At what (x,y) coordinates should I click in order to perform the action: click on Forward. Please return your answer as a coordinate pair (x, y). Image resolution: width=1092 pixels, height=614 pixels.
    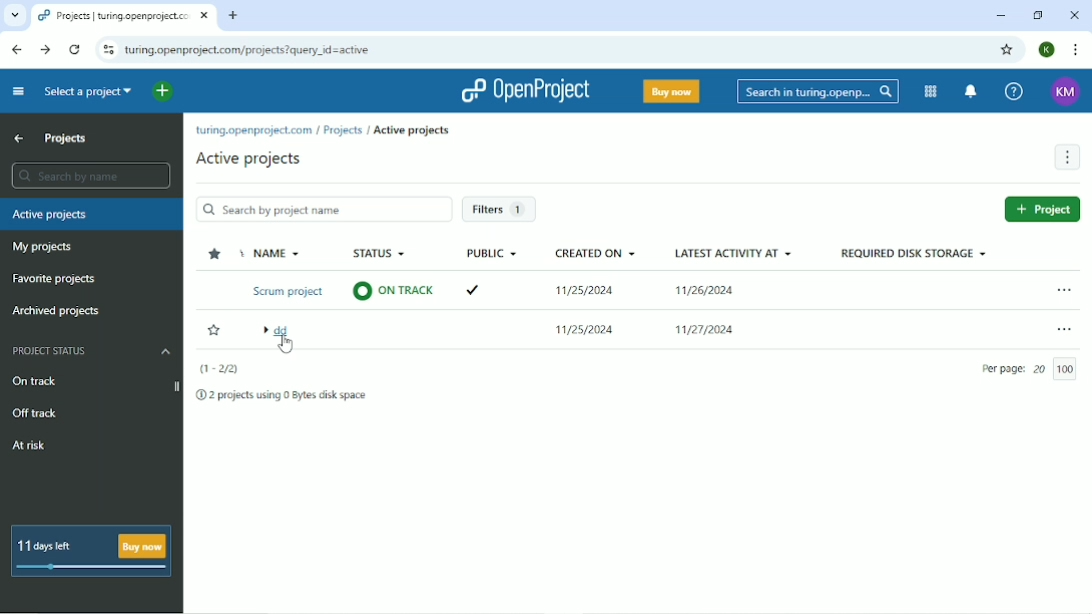
    Looking at the image, I should click on (46, 50).